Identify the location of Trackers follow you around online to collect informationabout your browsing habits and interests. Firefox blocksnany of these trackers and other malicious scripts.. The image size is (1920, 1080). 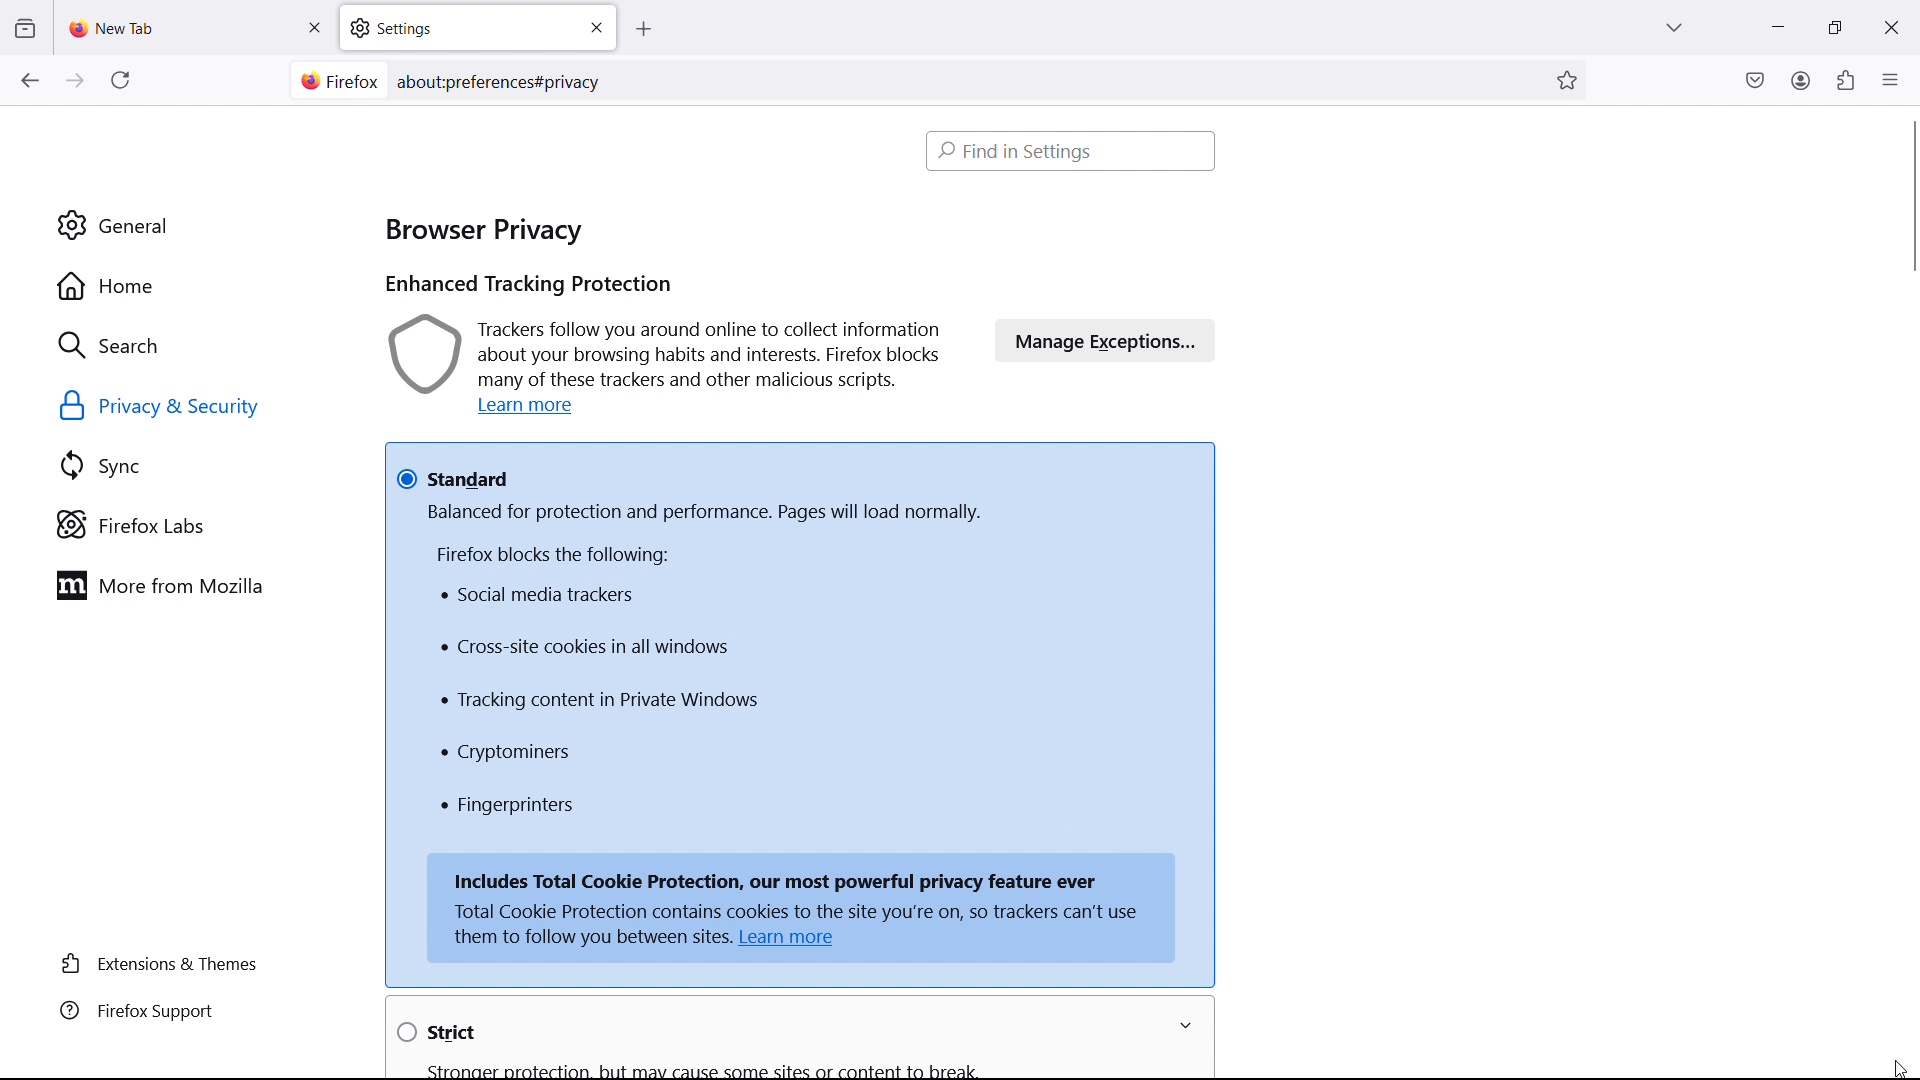
(670, 353).